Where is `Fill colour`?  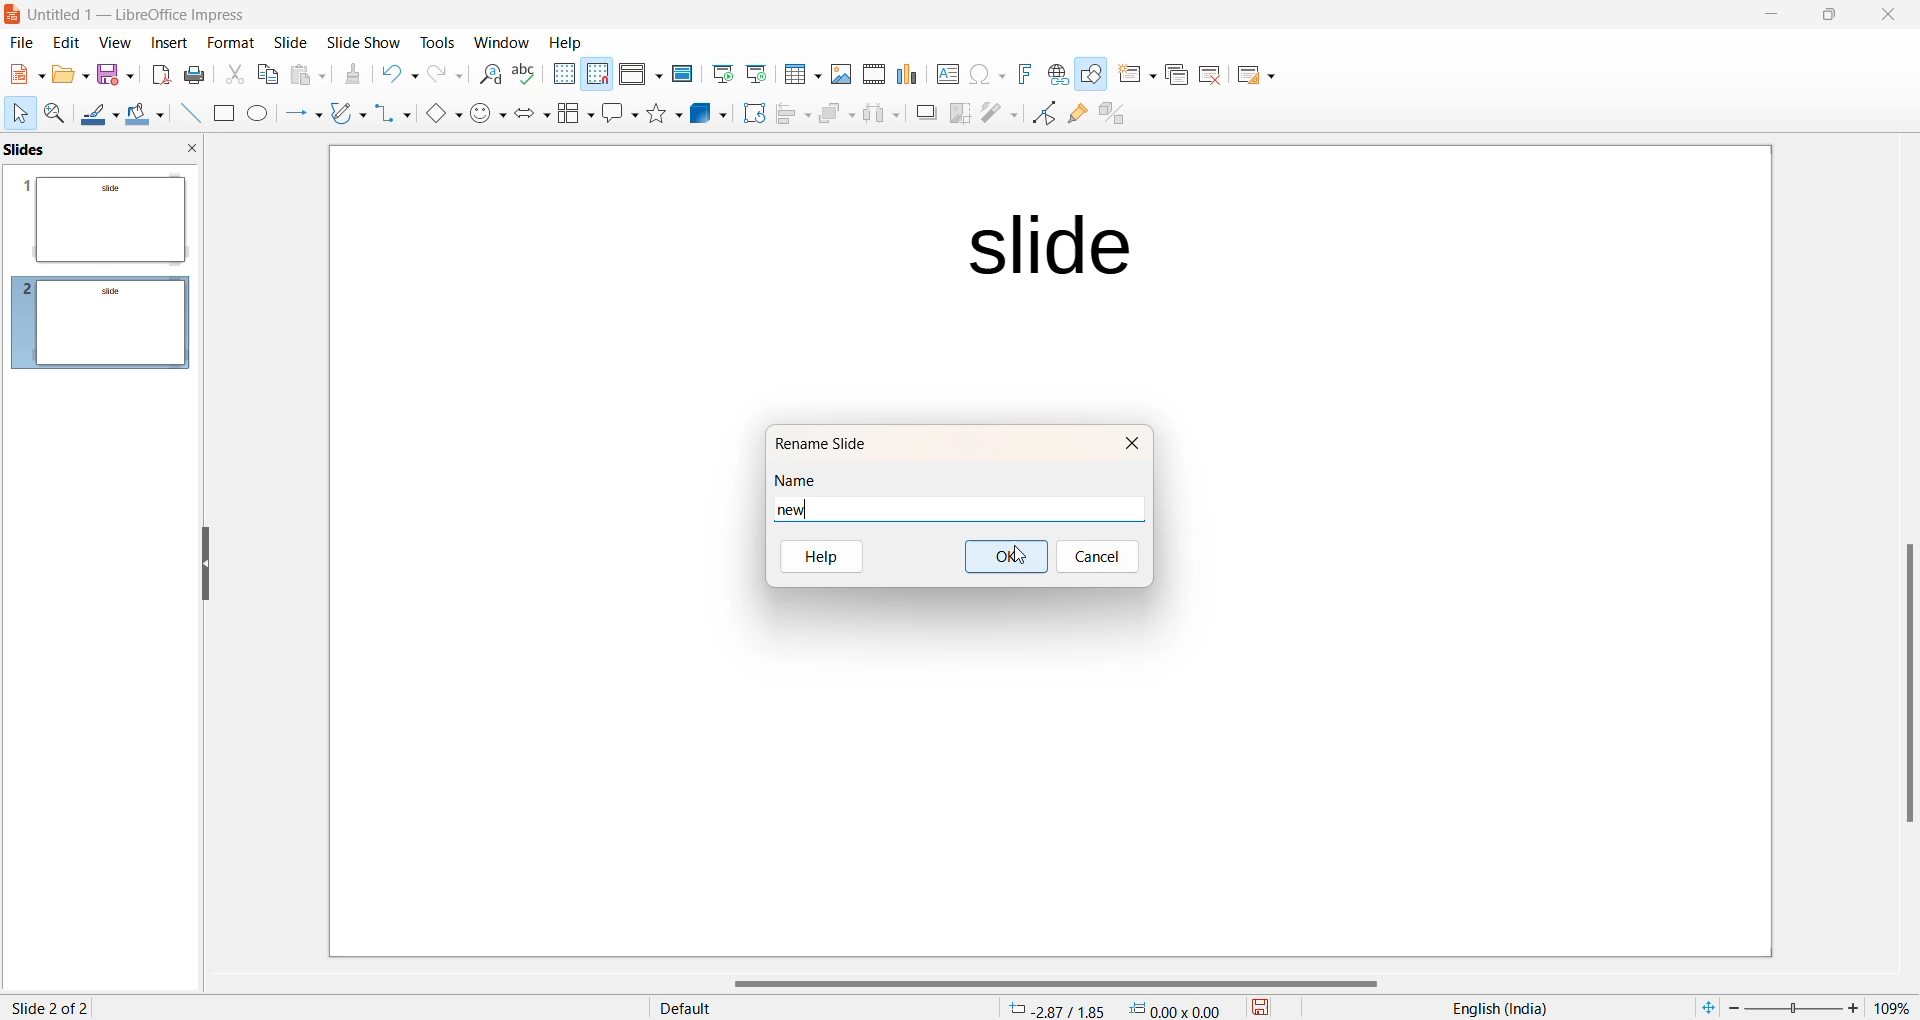 Fill colour is located at coordinates (142, 113).